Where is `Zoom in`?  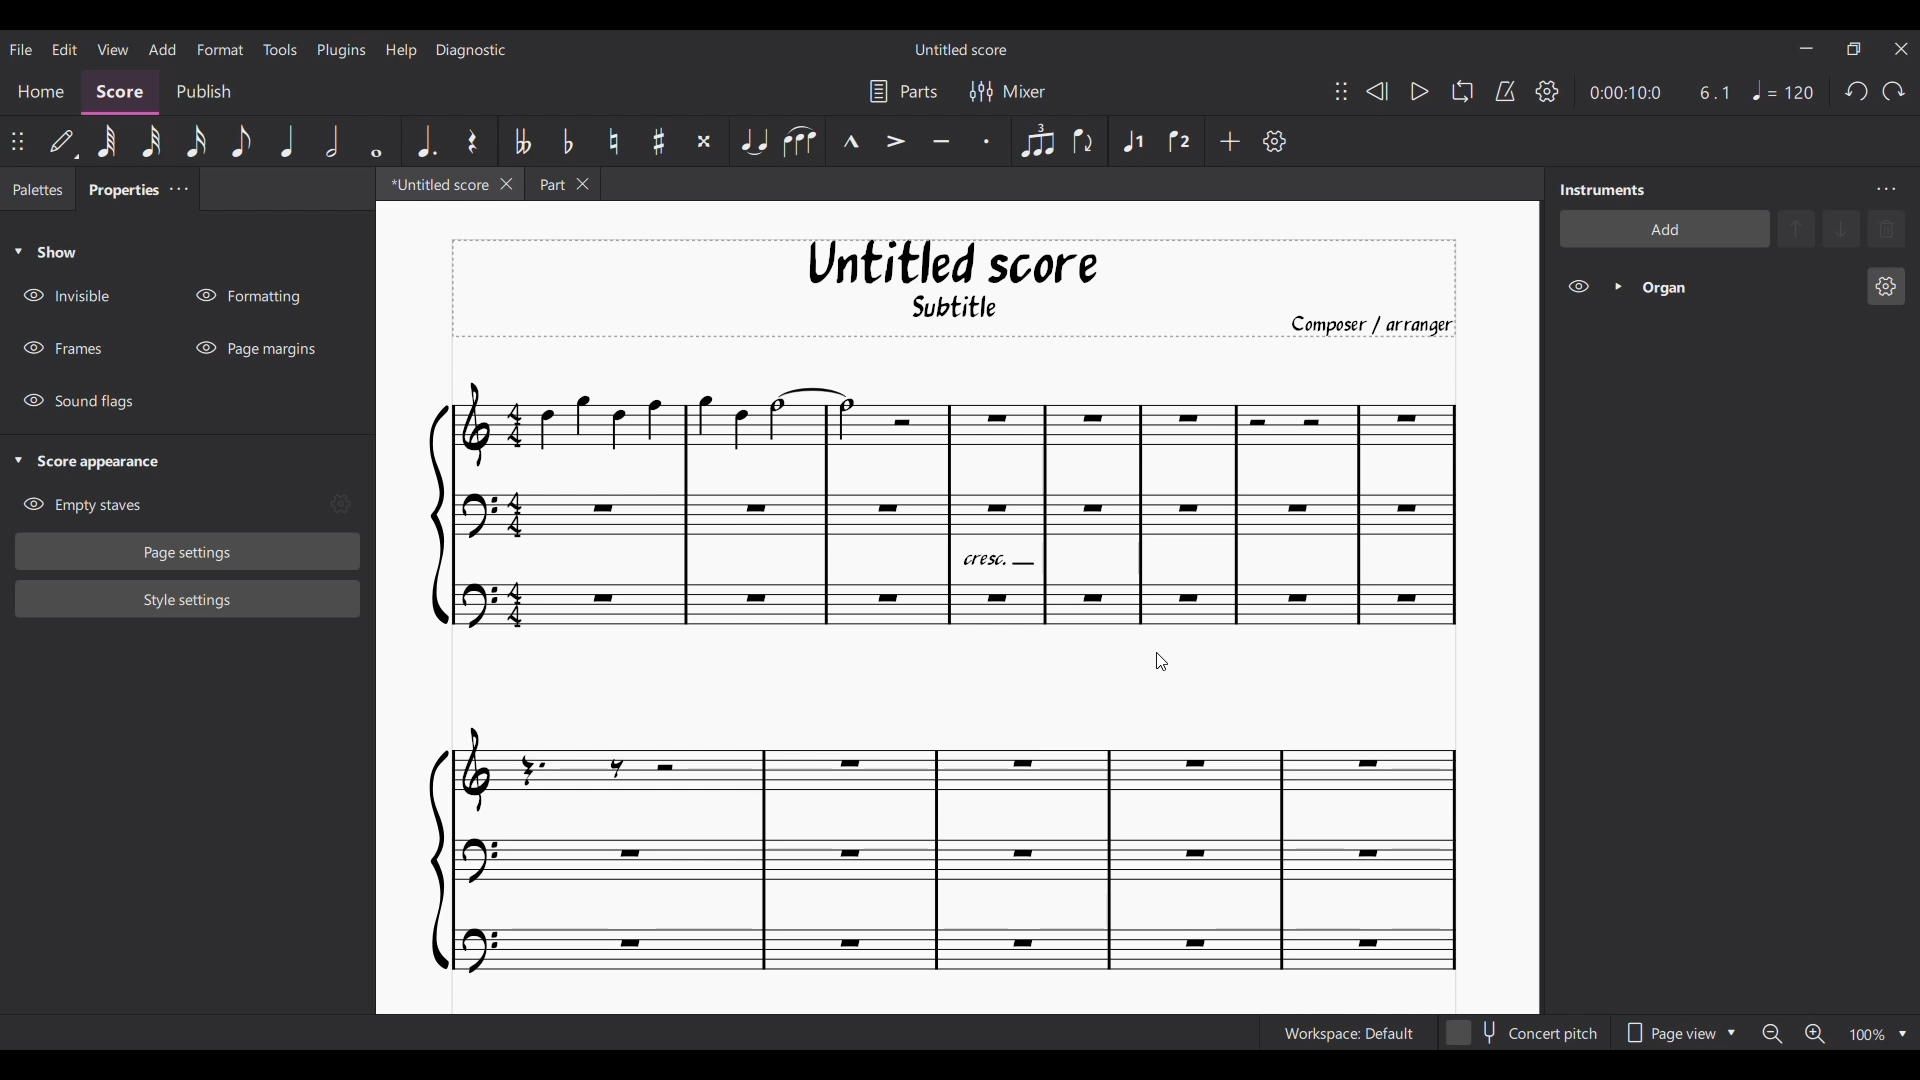 Zoom in is located at coordinates (1814, 1034).